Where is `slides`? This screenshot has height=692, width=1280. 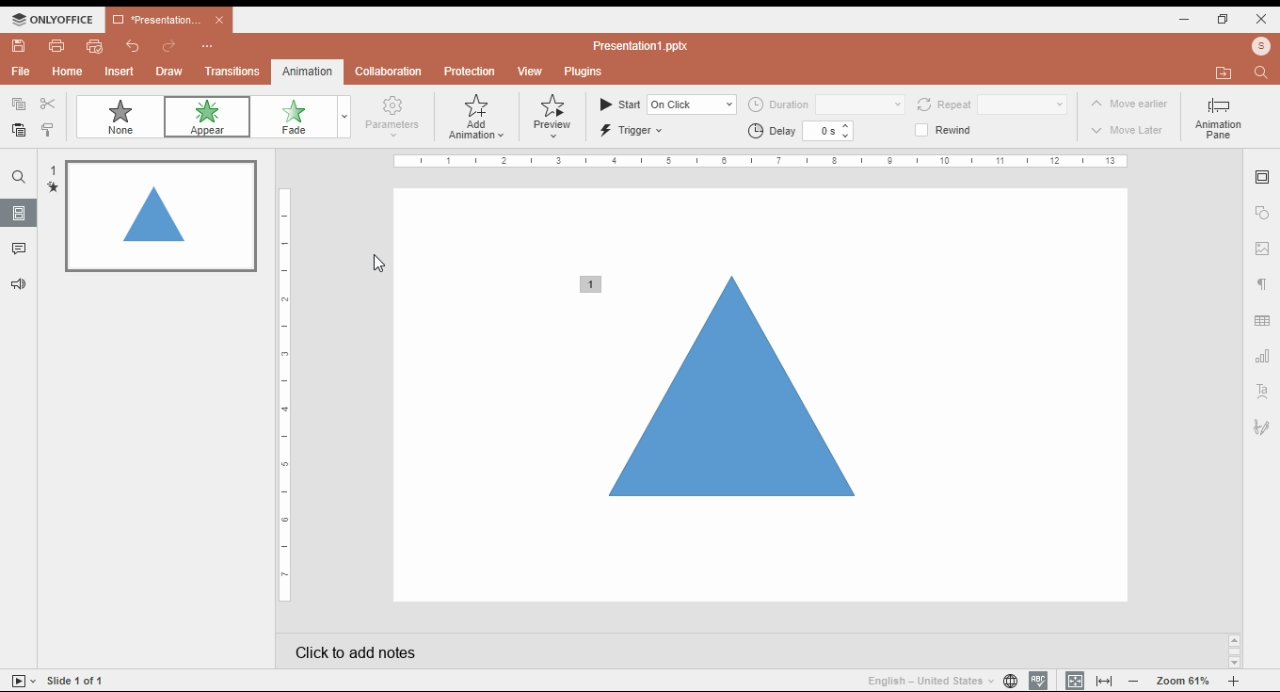 slides is located at coordinates (20, 213).